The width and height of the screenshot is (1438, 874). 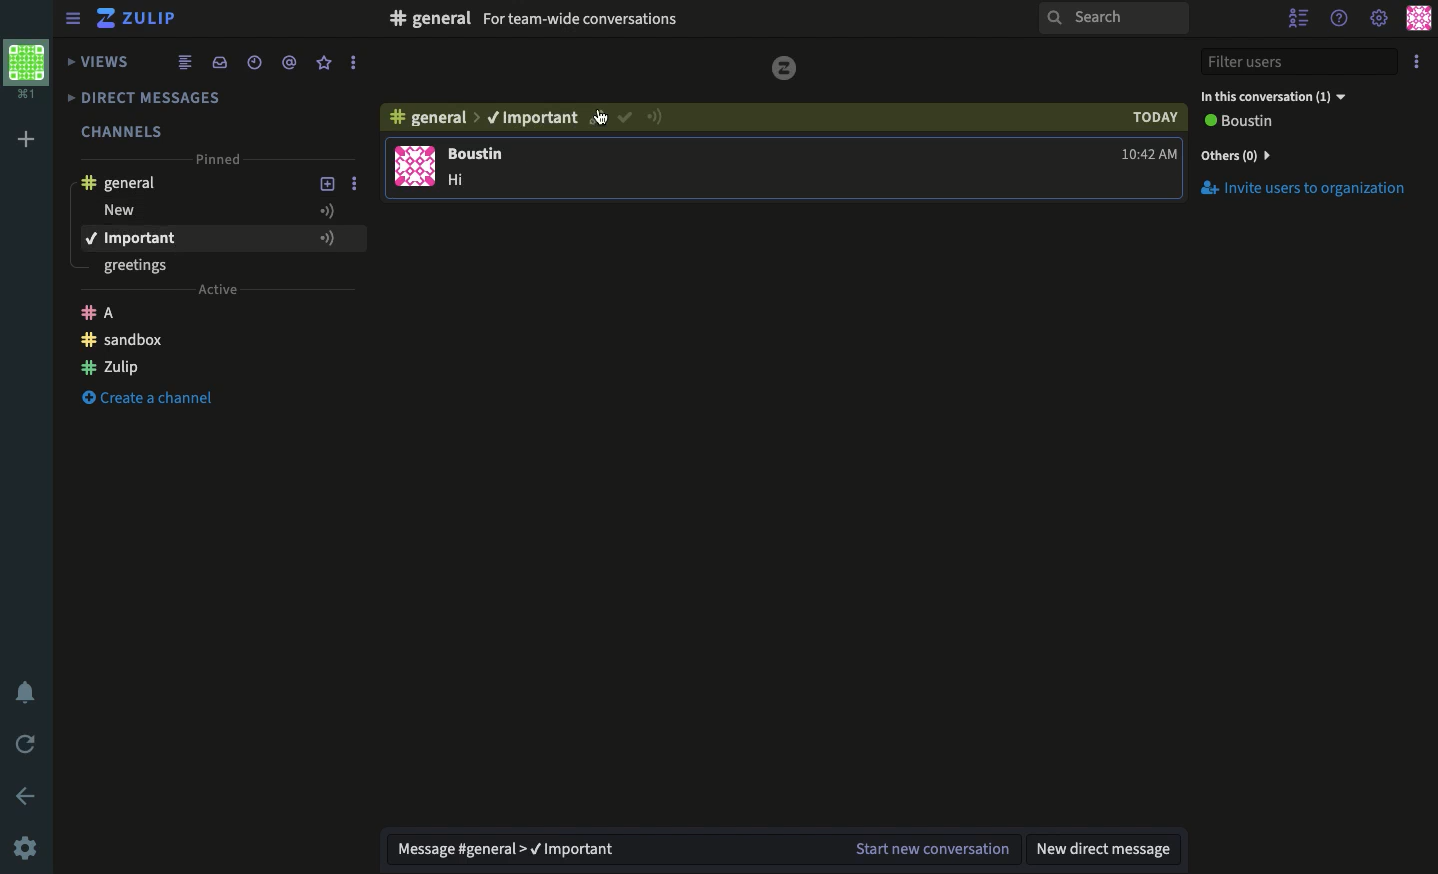 What do you see at coordinates (182, 370) in the screenshot?
I see `Zulip` at bounding box center [182, 370].